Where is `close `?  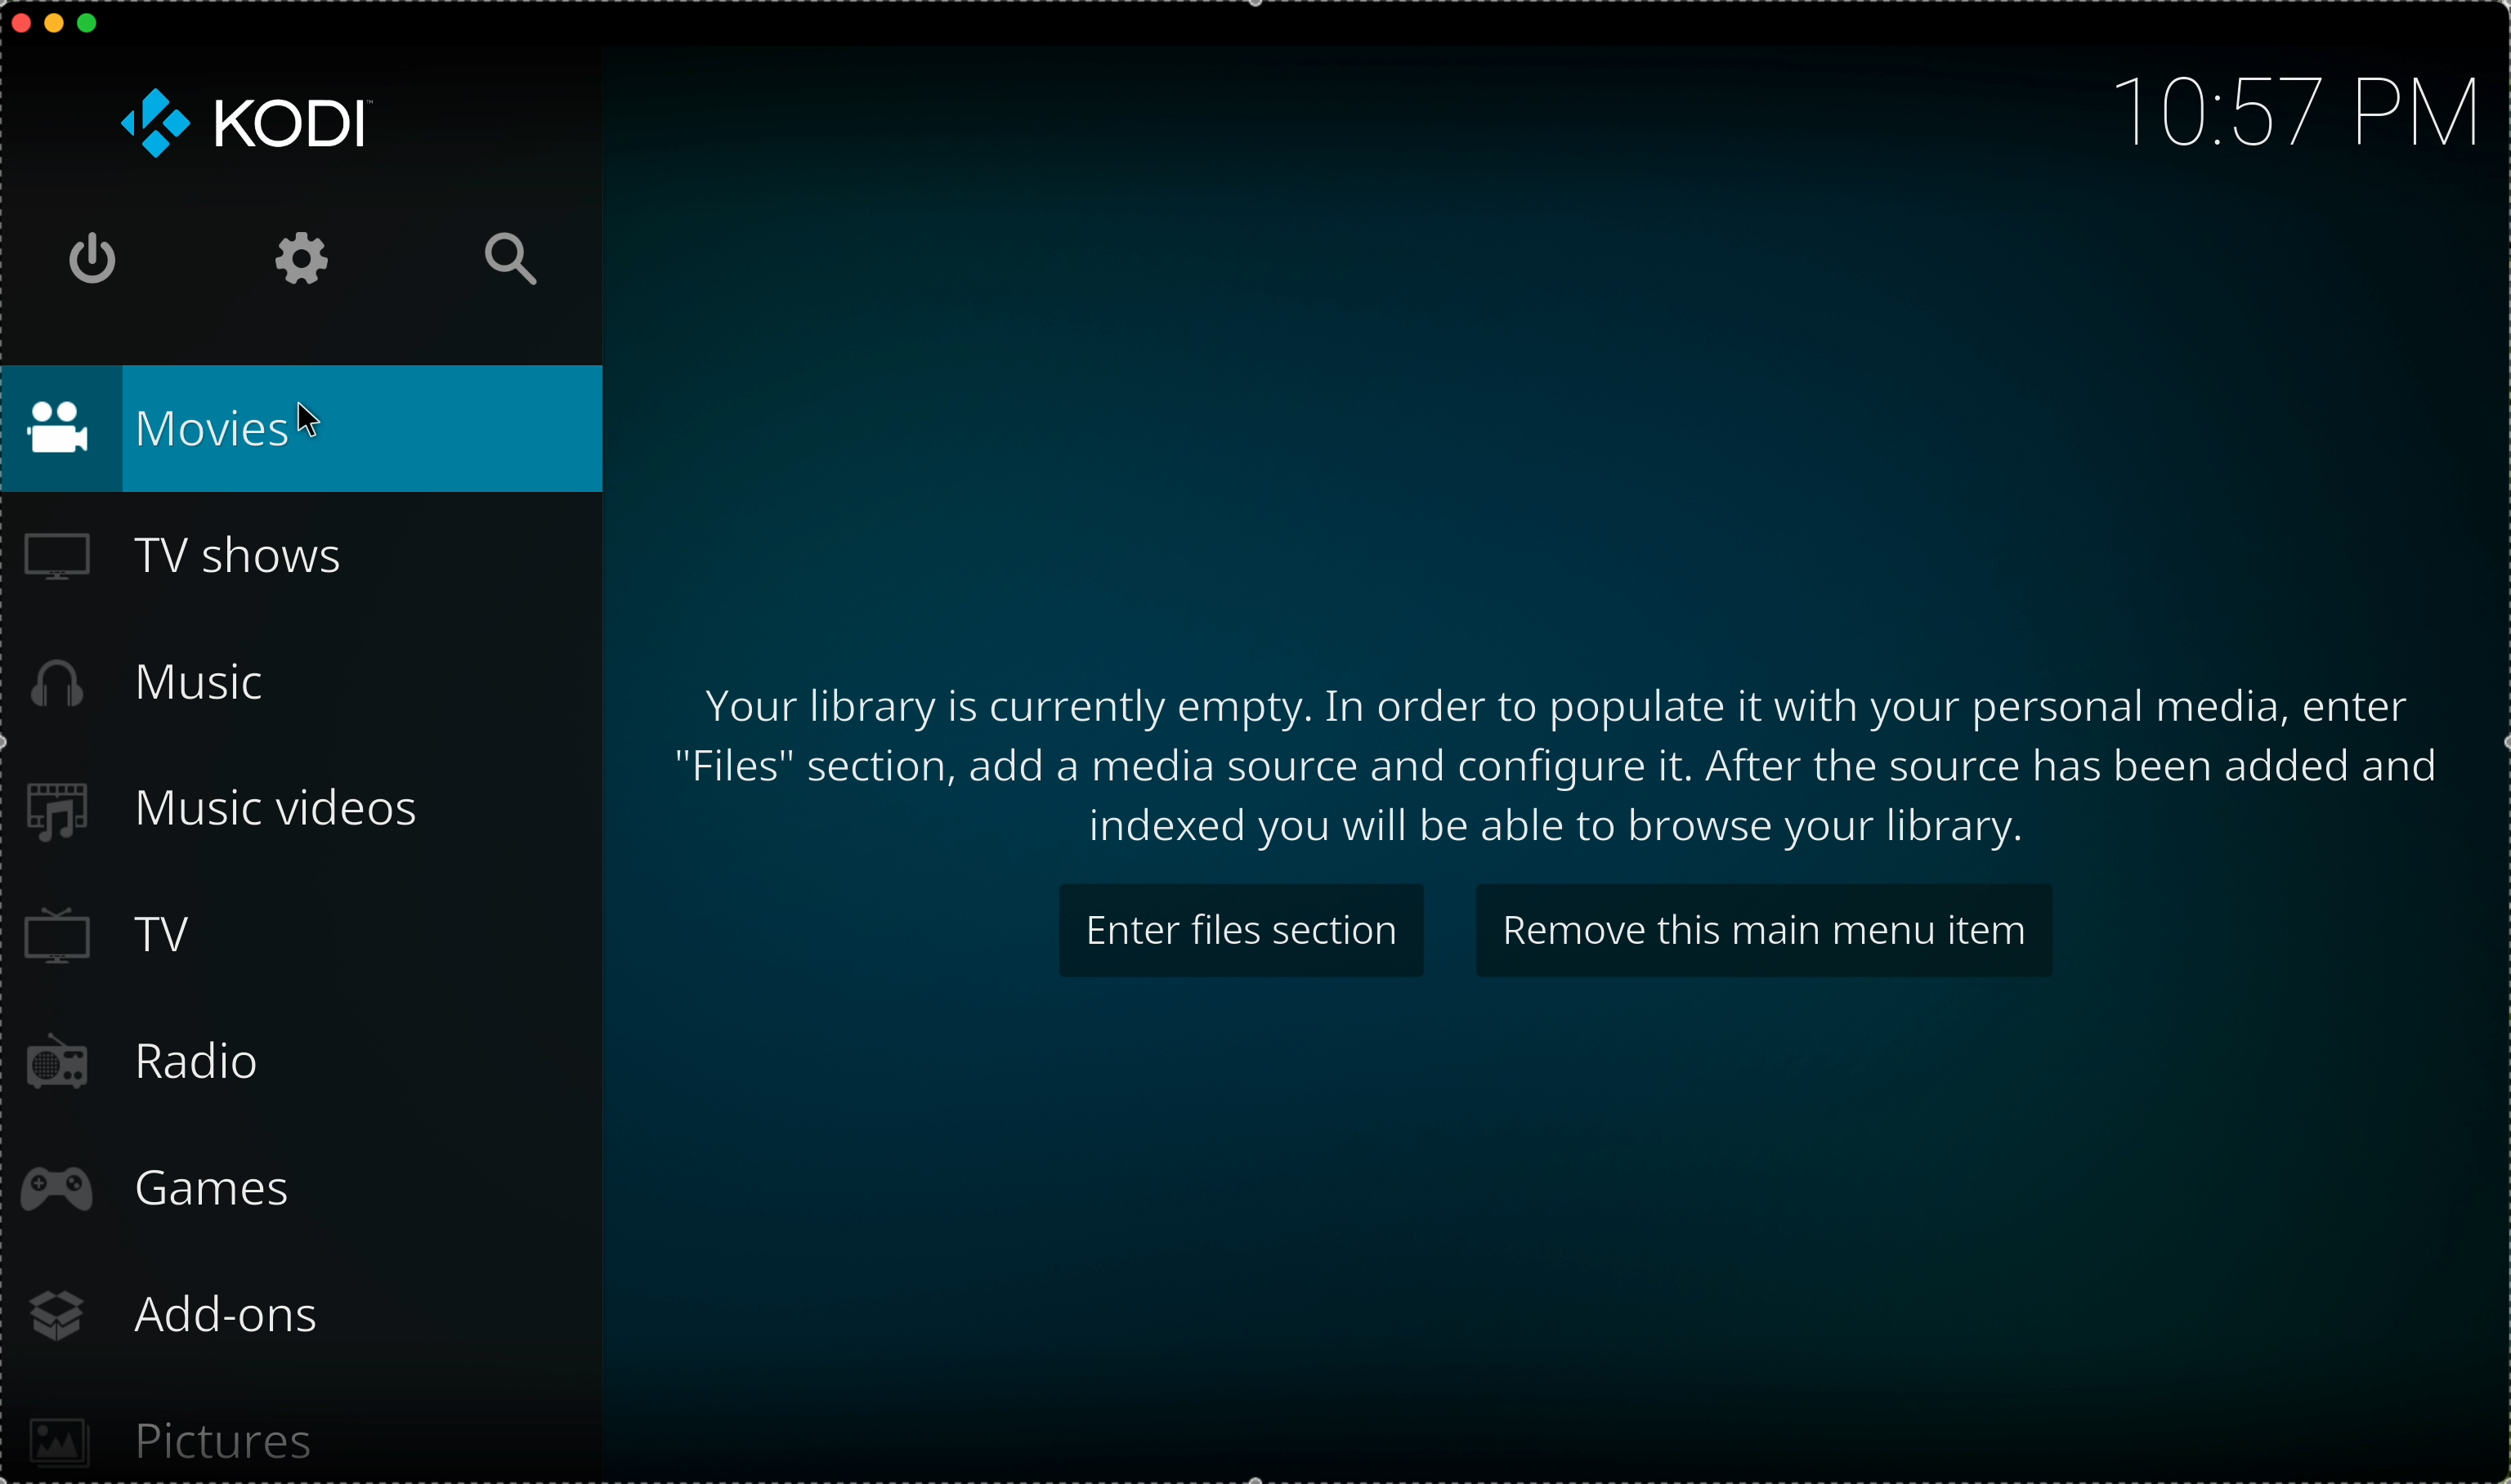
close  is located at coordinates (16, 21).